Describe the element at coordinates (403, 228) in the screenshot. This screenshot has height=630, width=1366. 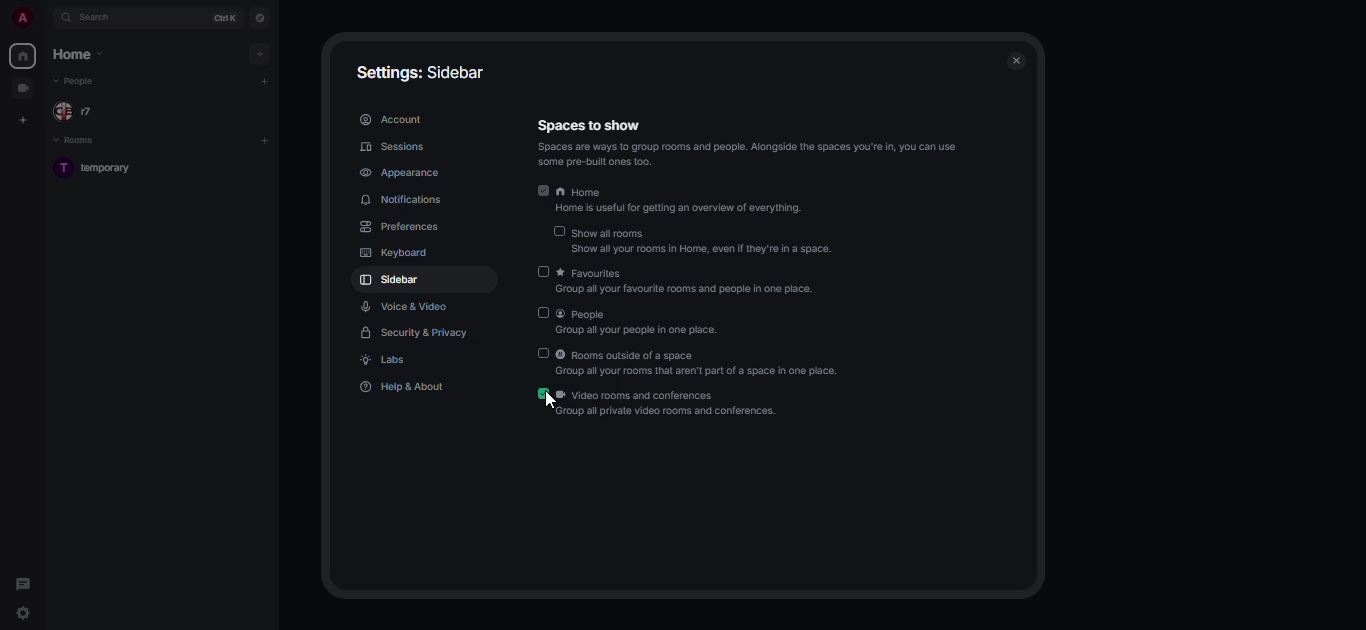
I see `preferences` at that location.